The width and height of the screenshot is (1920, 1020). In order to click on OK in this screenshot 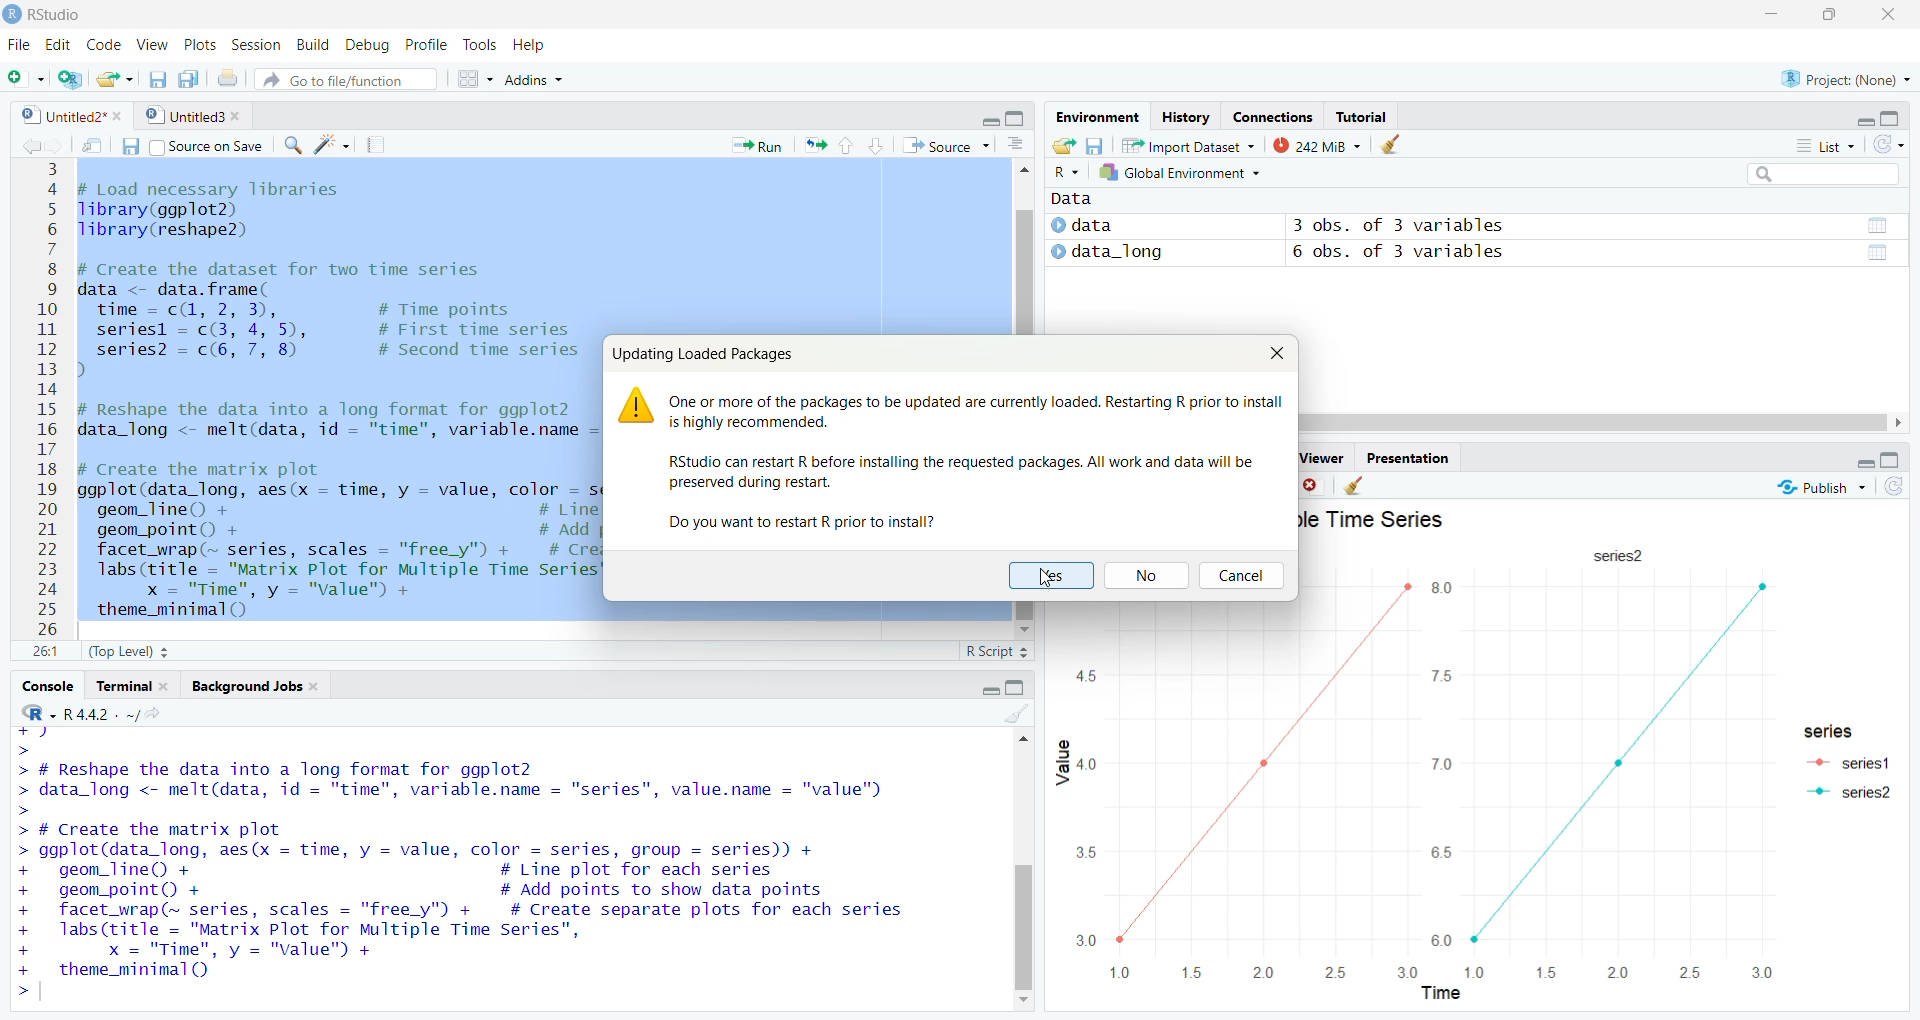, I will do `click(1050, 575)`.